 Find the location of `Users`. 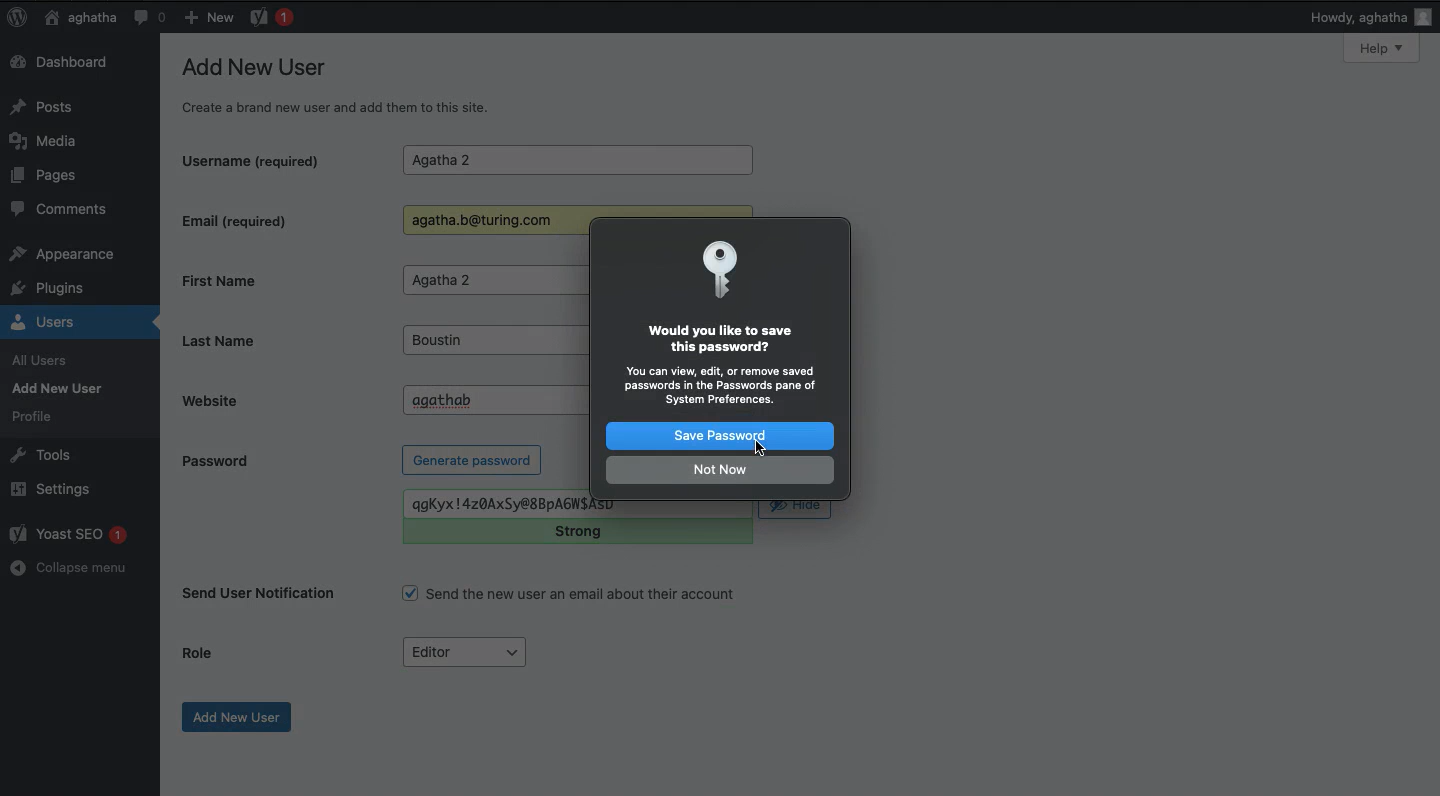

Users is located at coordinates (64, 322).